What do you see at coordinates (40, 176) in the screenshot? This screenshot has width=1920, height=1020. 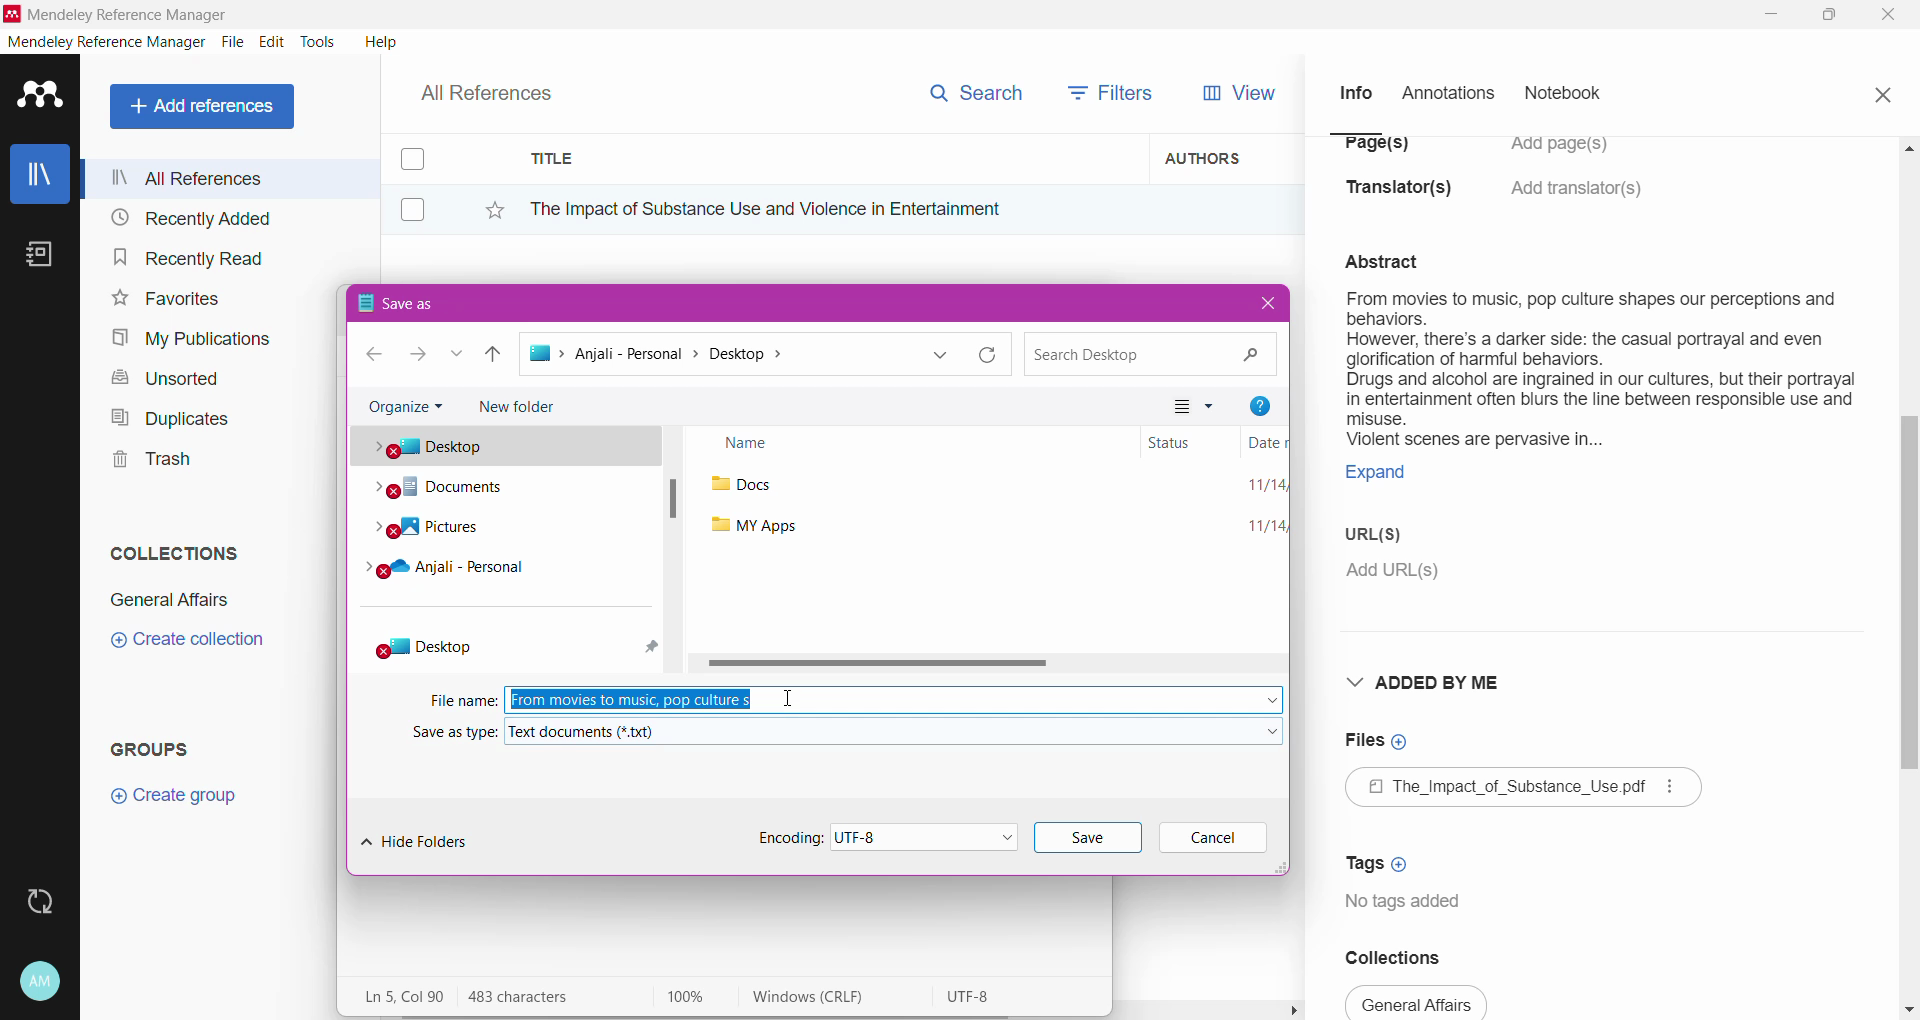 I see `Library` at bounding box center [40, 176].